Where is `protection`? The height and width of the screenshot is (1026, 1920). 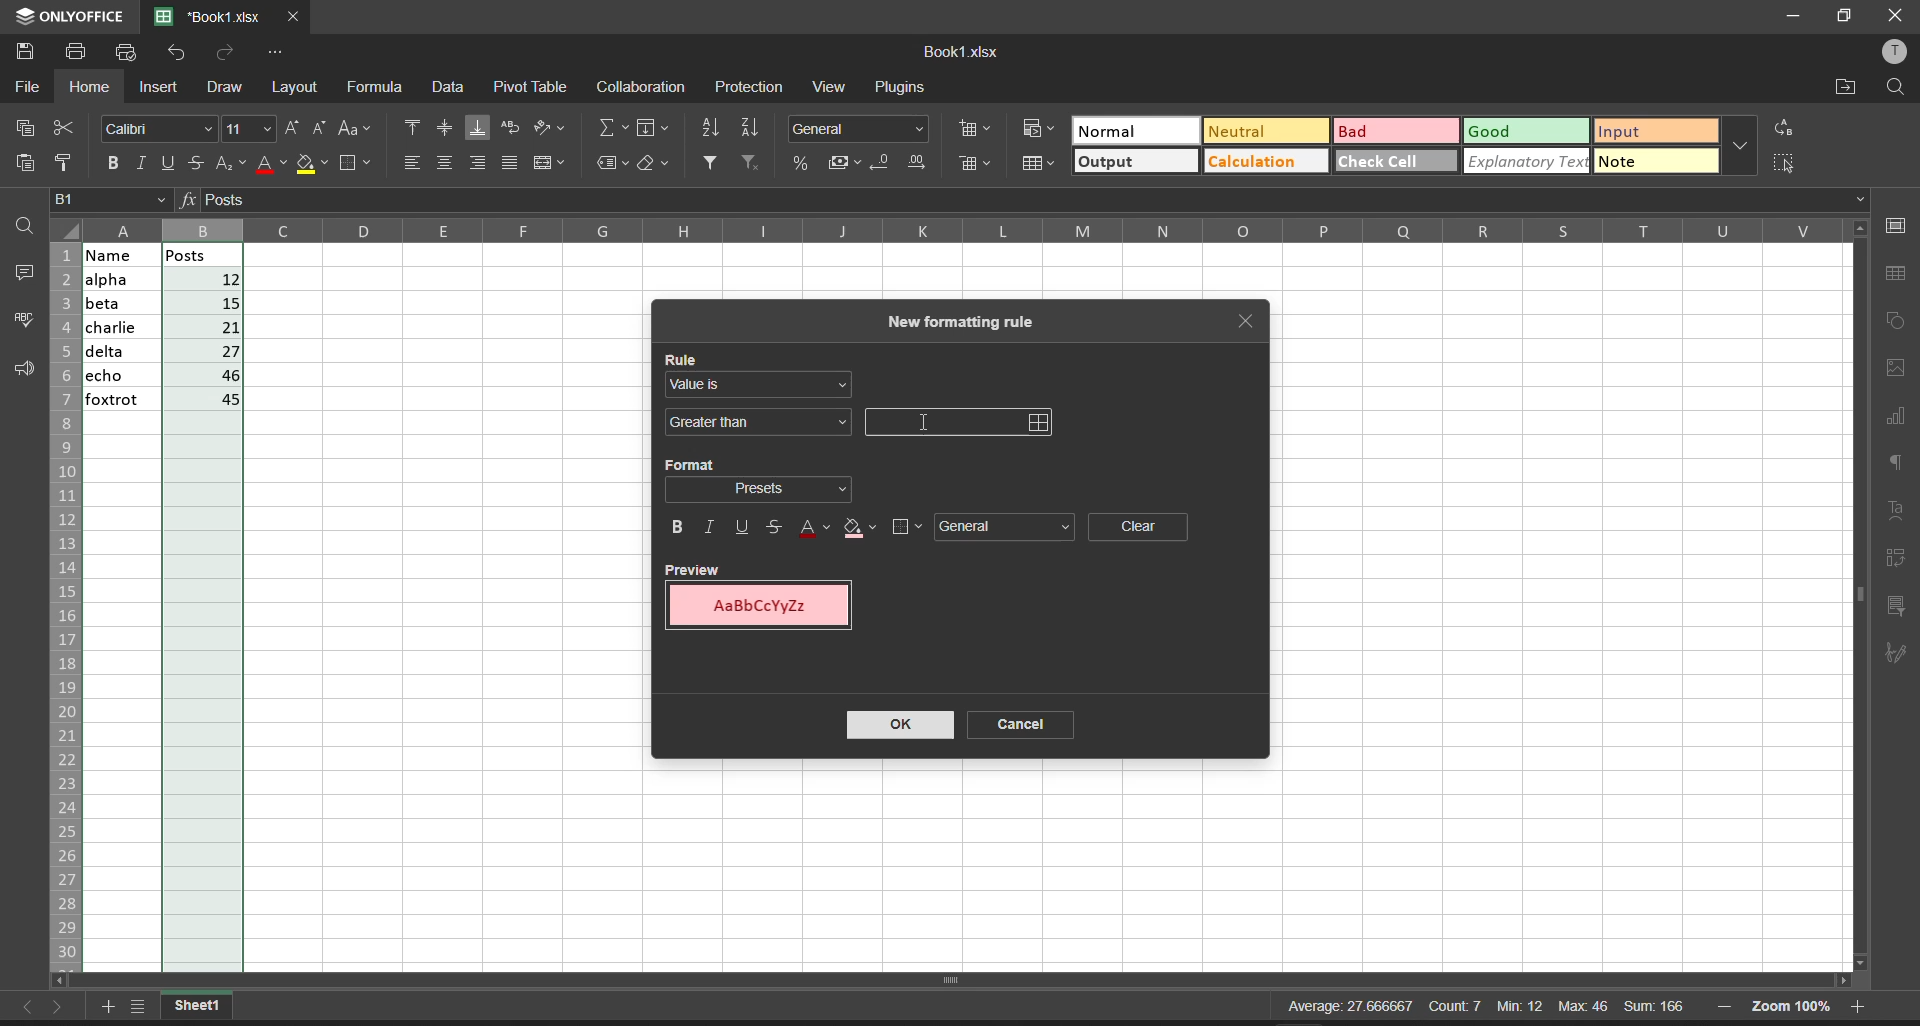
protection is located at coordinates (750, 86).